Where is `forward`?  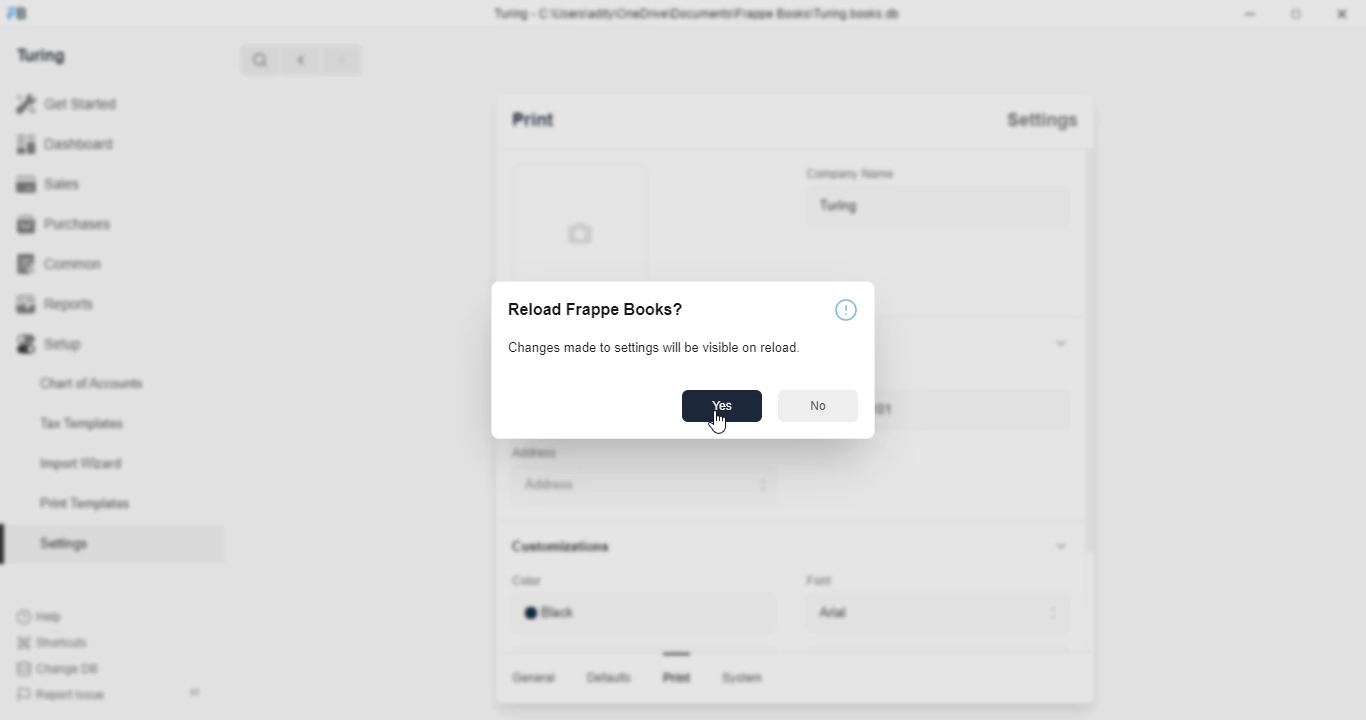
forward is located at coordinates (343, 59).